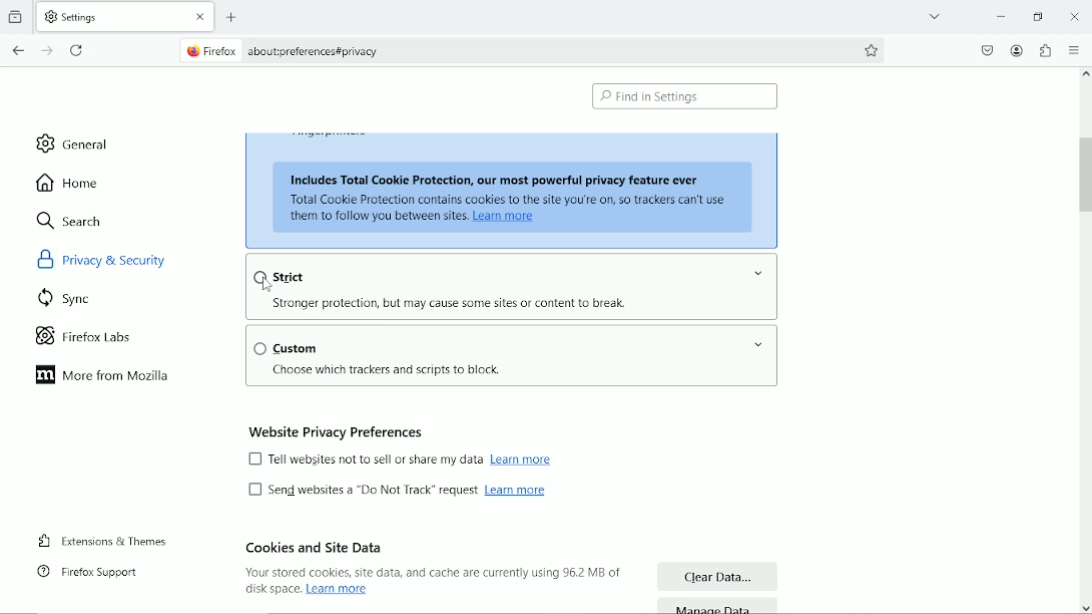 This screenshot has width=1092, height=614. What do you see at coordinates (19, 50) in the screenshot?
I see `go back` at bounding box center [19, 50].